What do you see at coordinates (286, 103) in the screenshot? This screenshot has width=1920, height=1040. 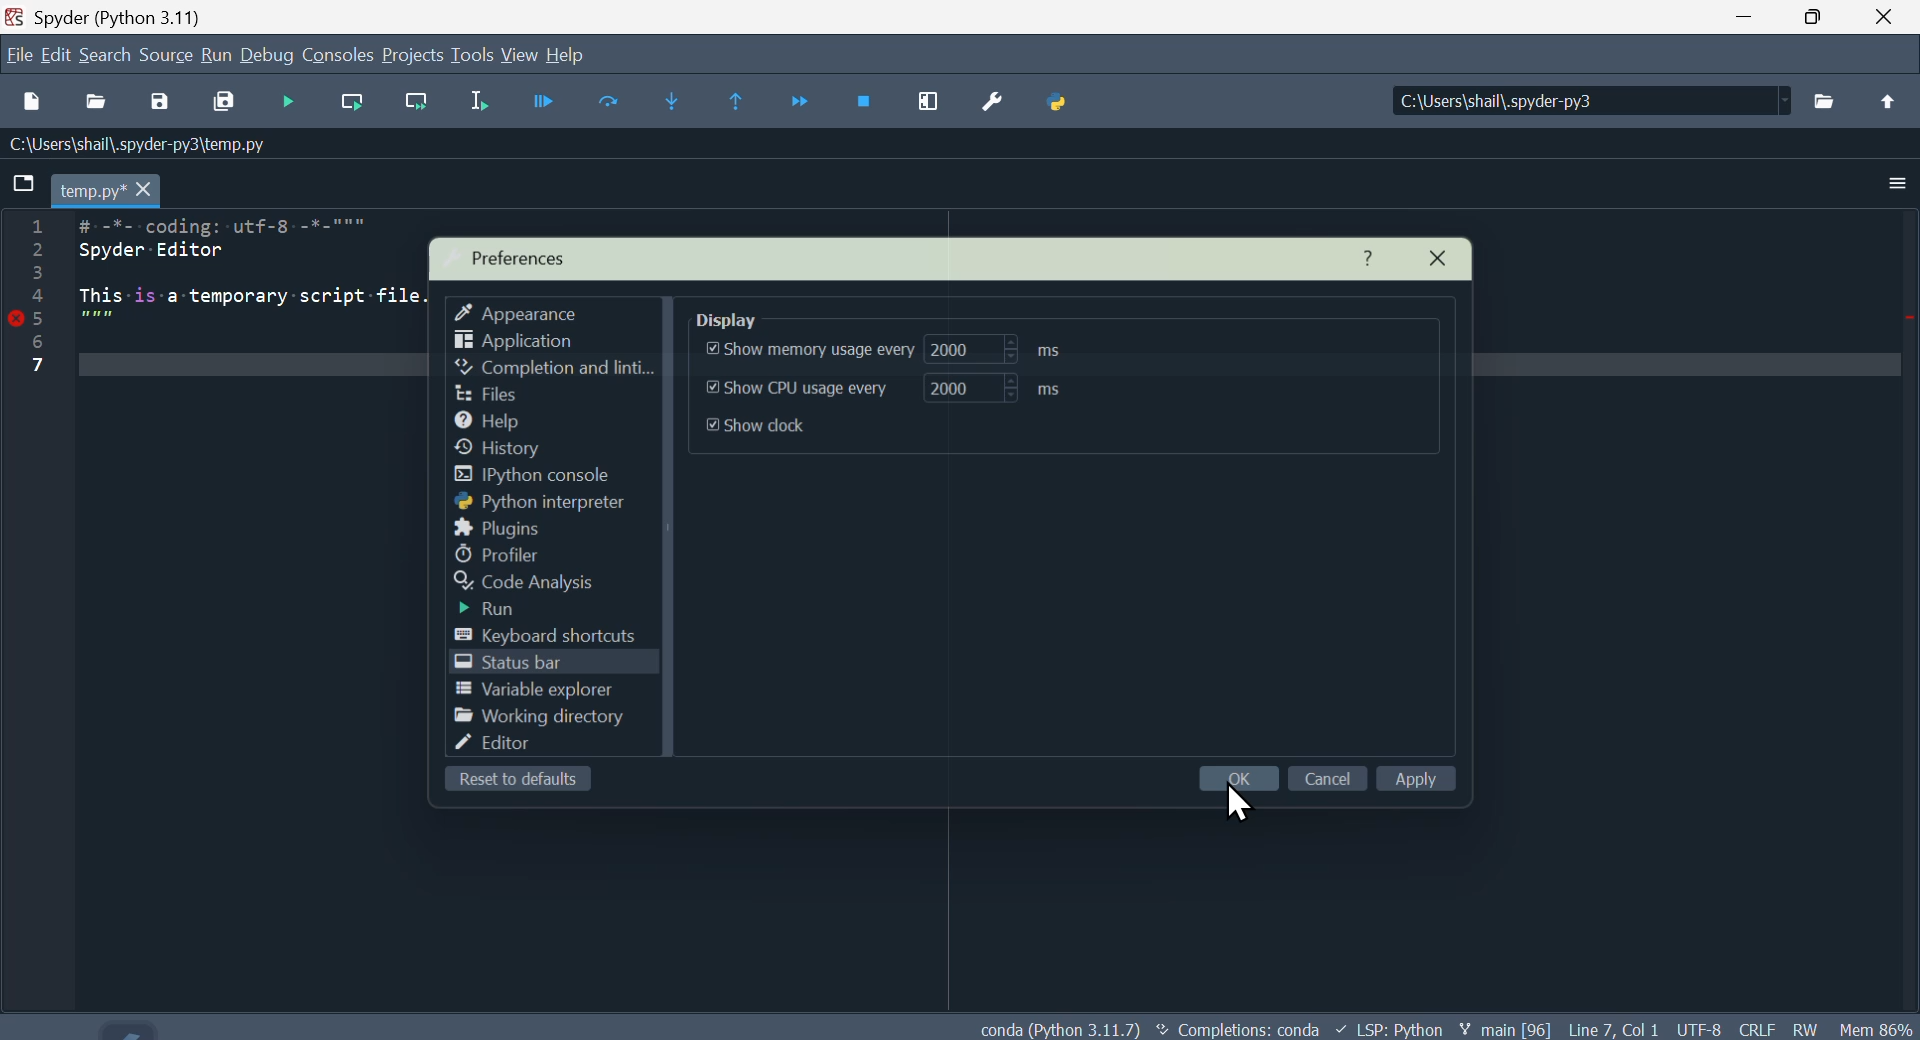 I see `Debug file` at bounding box center [286, 103].